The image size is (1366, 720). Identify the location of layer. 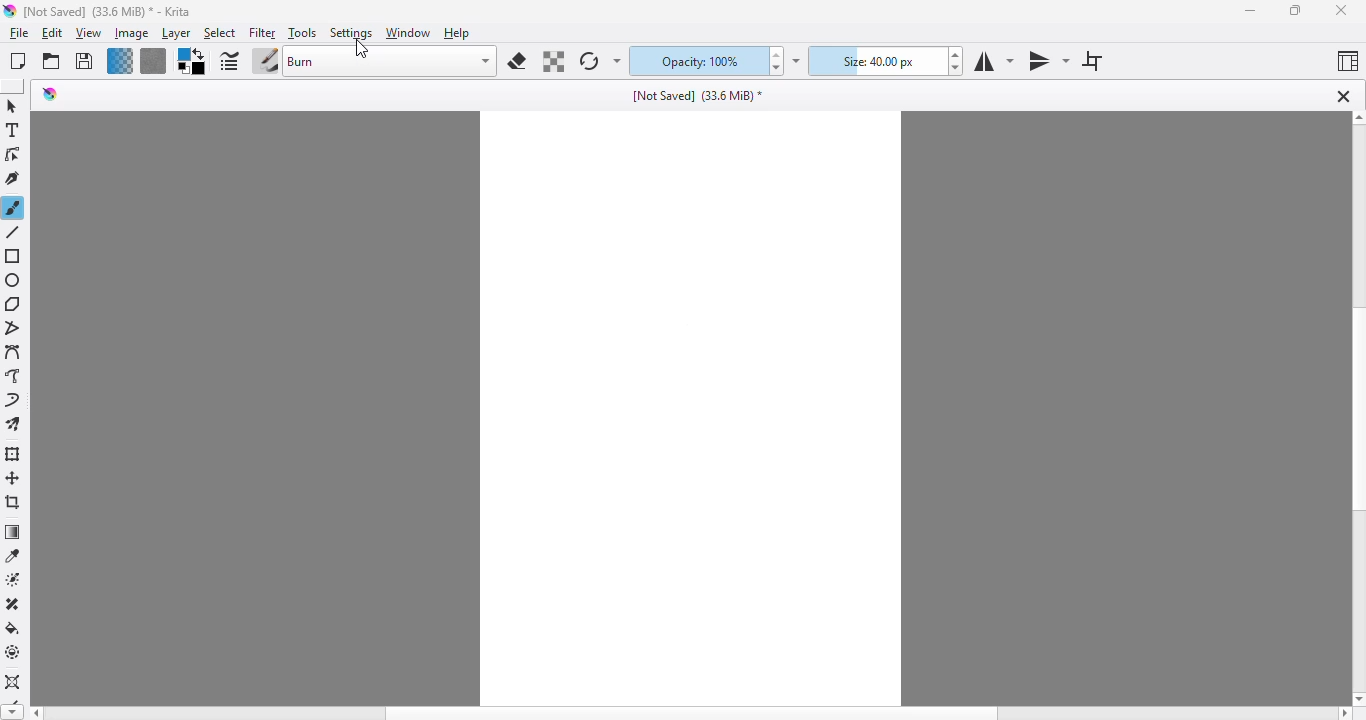
(176, 34).